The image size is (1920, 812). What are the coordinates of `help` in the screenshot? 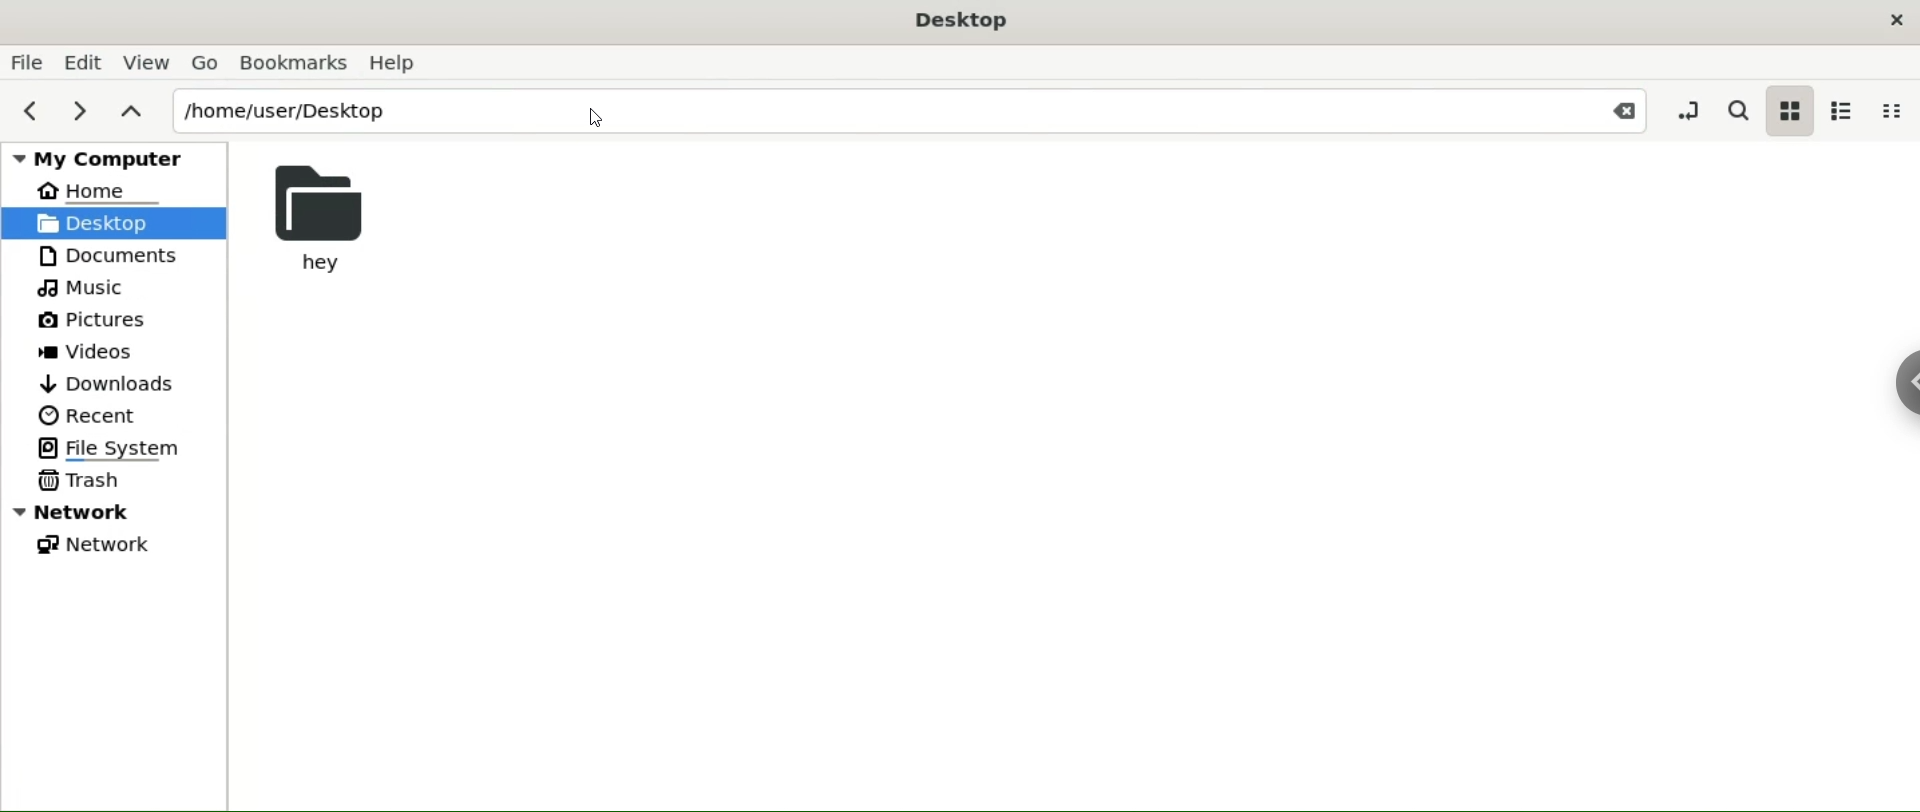 It's located at (396, 63).